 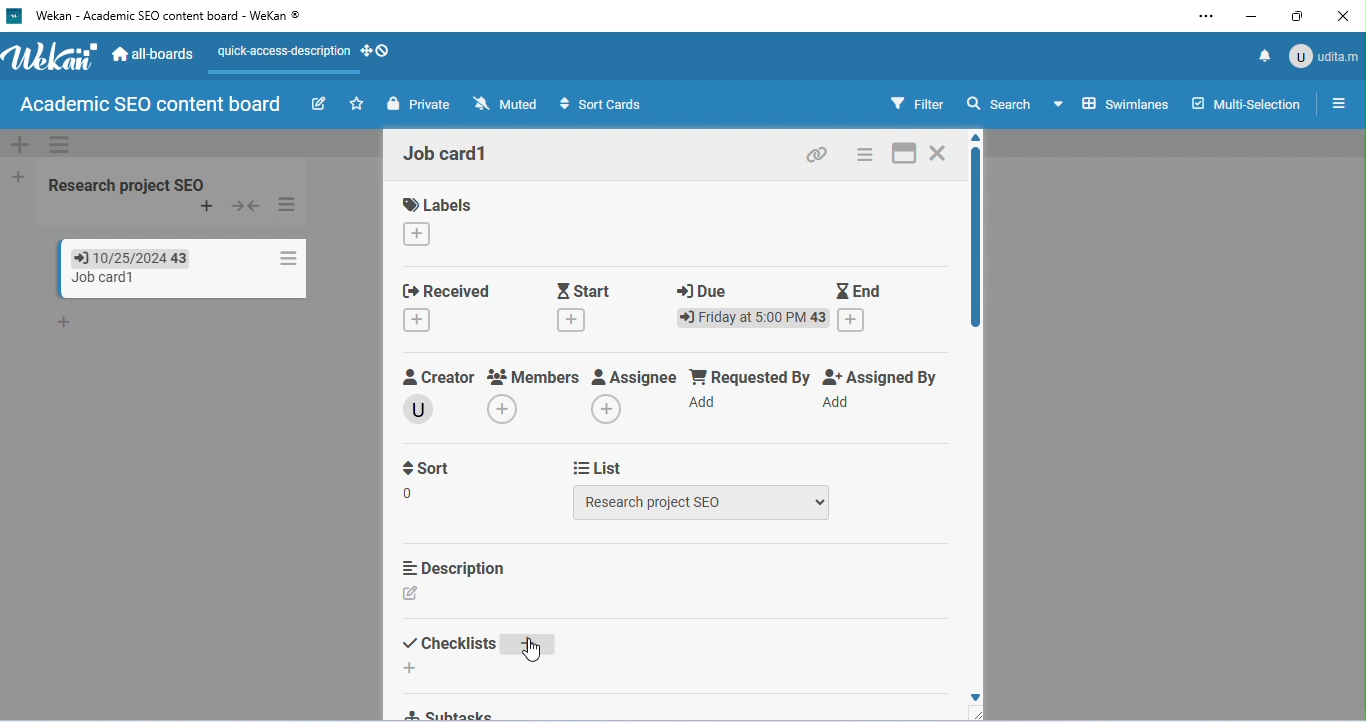 What do you see at coordinates (418, 104) in the screenshot?
I see `private` at bounding box center [418, 104].